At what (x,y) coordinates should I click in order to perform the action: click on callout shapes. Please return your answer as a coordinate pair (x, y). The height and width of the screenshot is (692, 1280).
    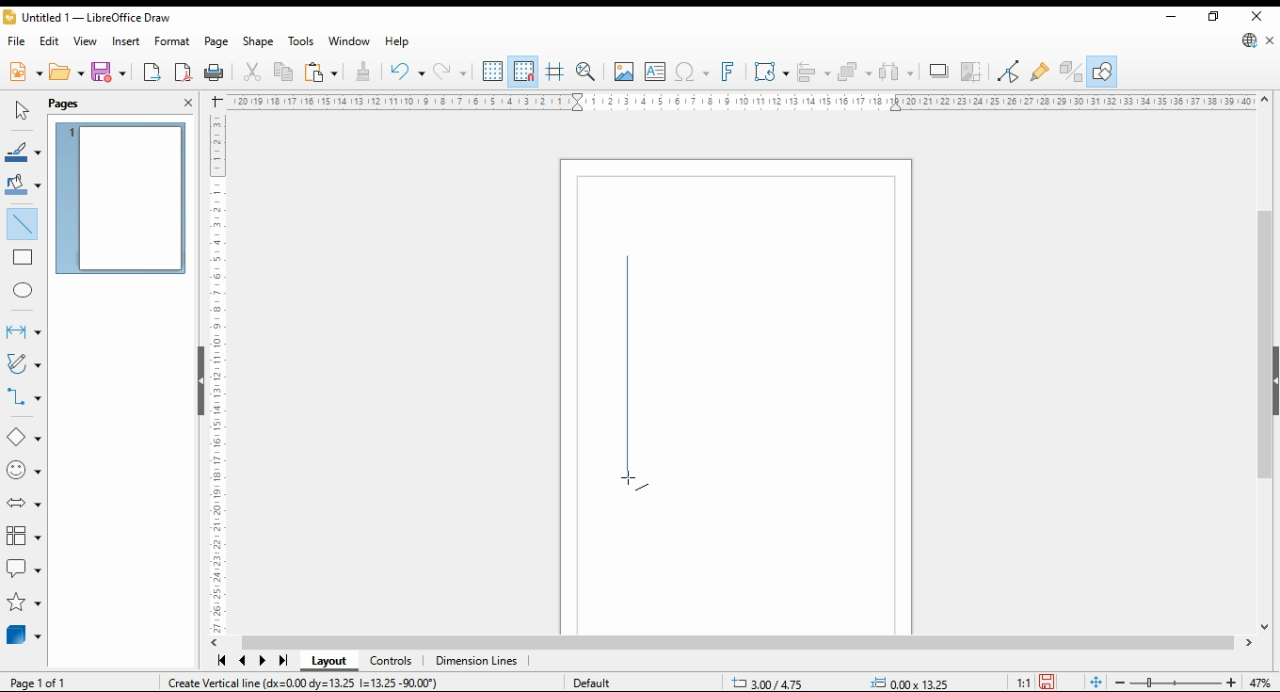
    Looking at the image, I should click on (24, 569).